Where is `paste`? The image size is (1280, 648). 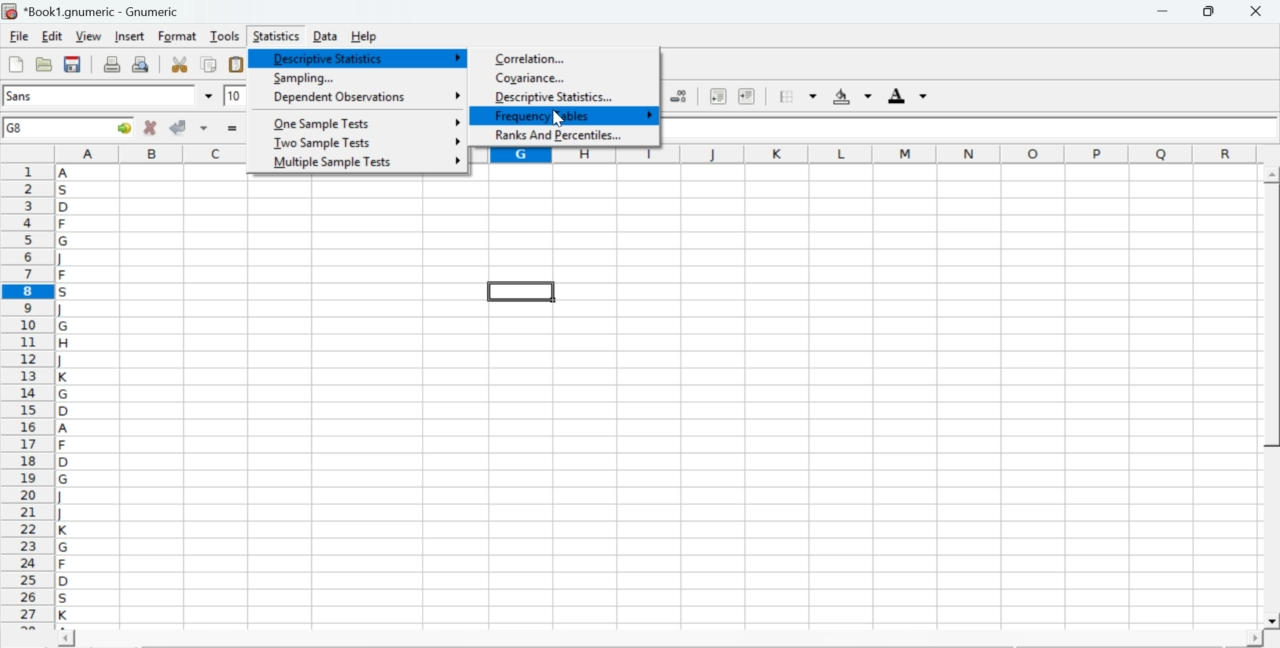
paste is located at coordinates (238, 65).